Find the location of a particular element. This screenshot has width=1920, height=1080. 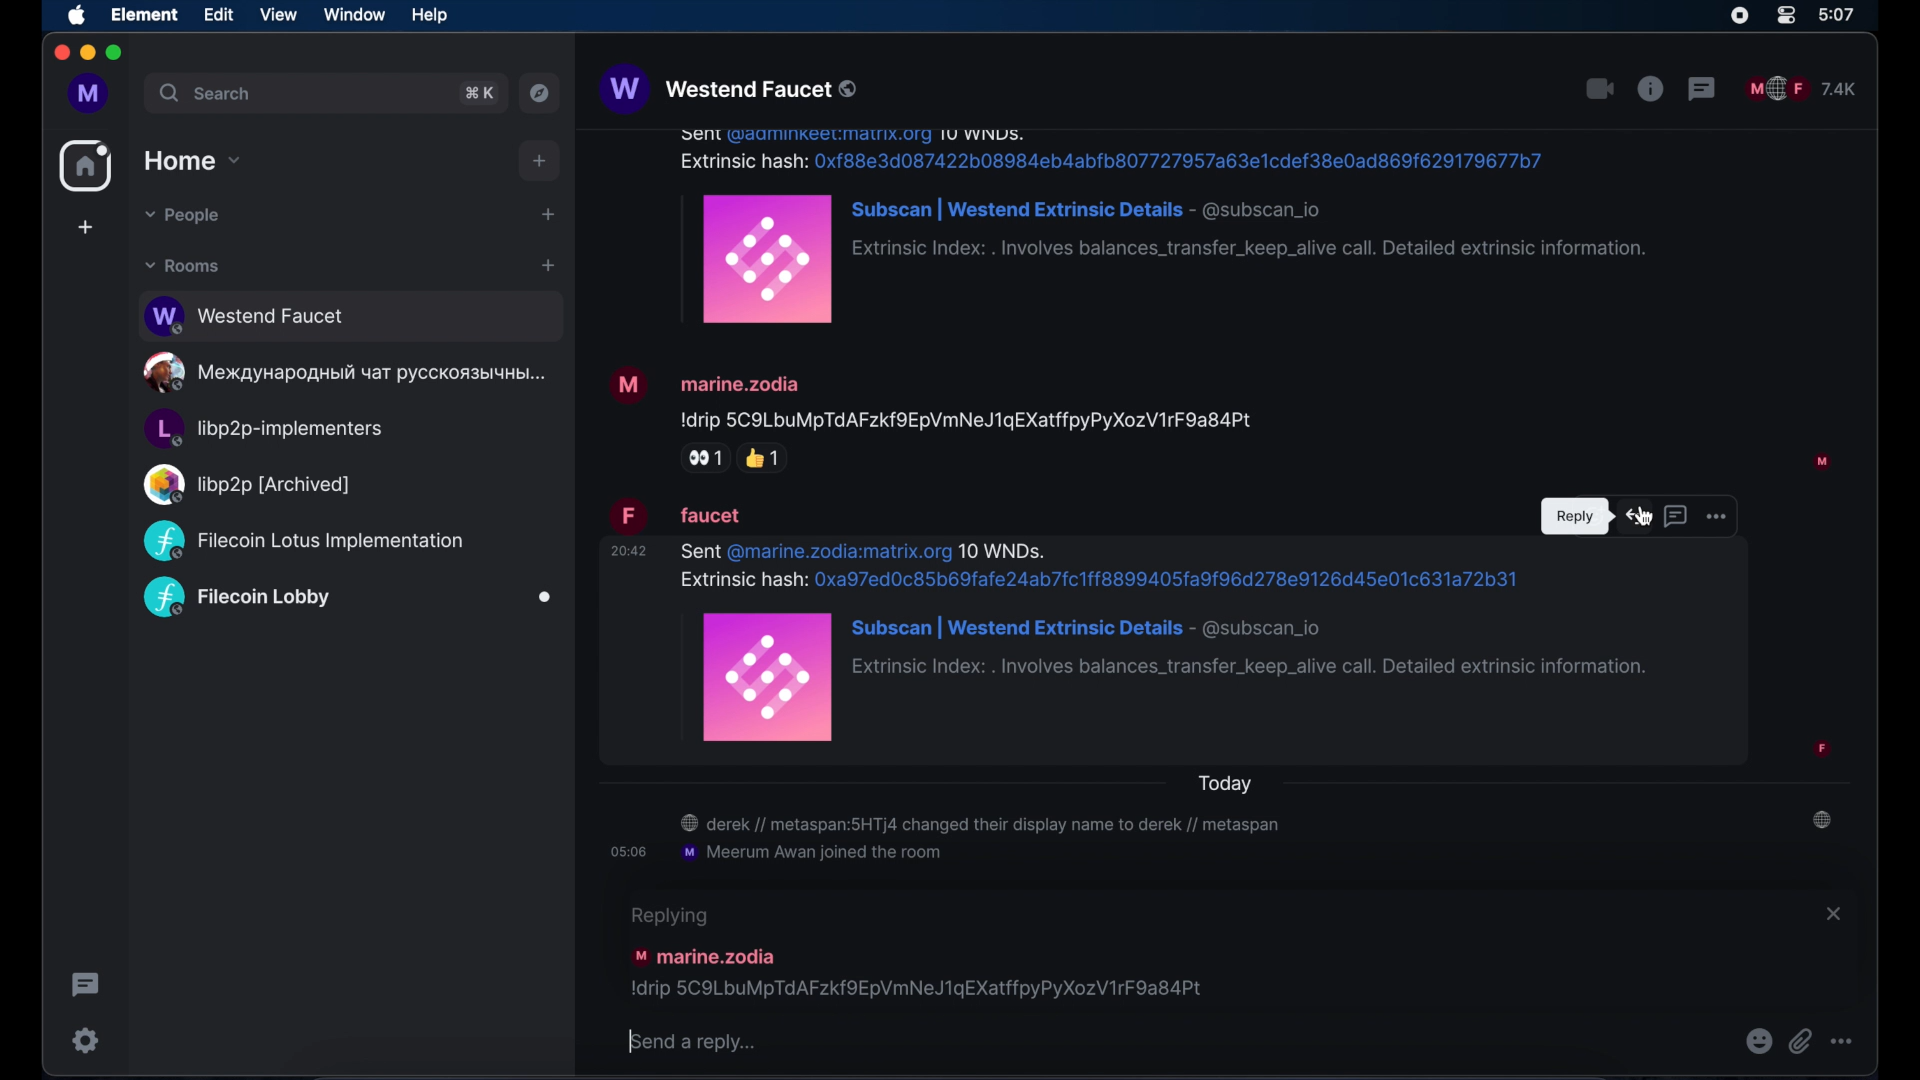

public room is located at coordinates (264, 430).